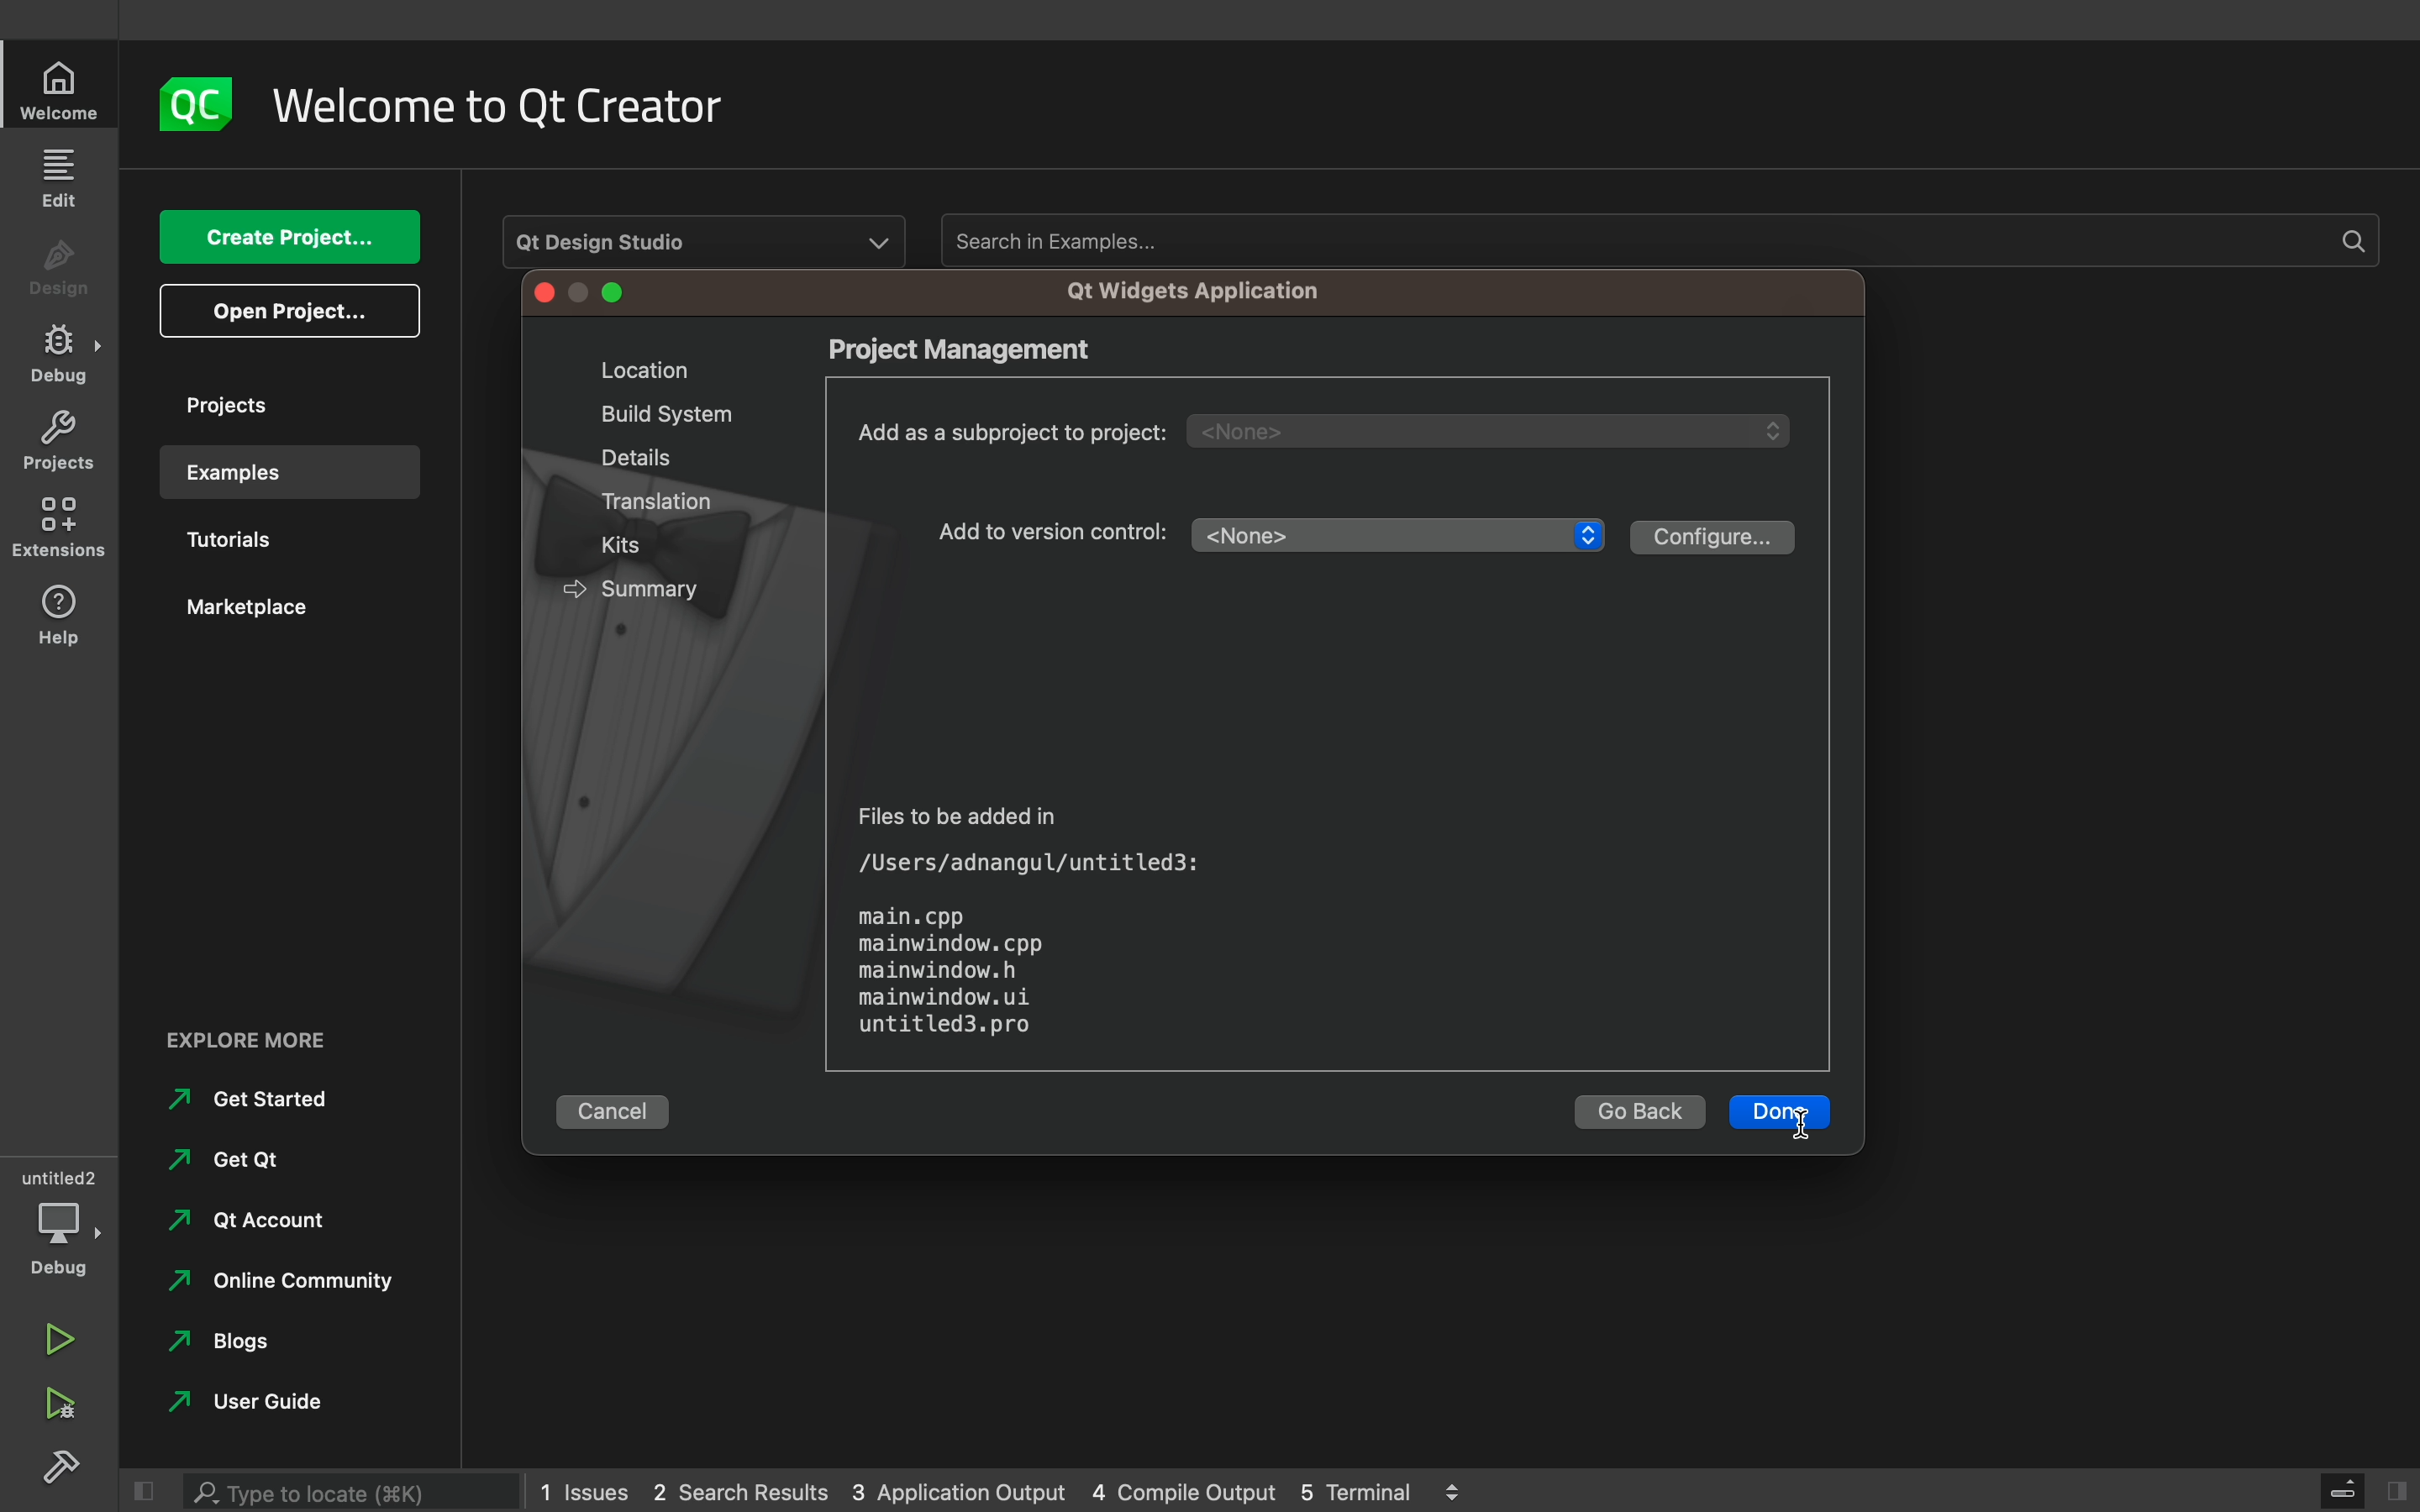 The width and height of the screenshot is (2420, 1512). What do you see at coordinates (270, 543) in the screenshot?
I see `tutorials` at bounding box center [270, 543].